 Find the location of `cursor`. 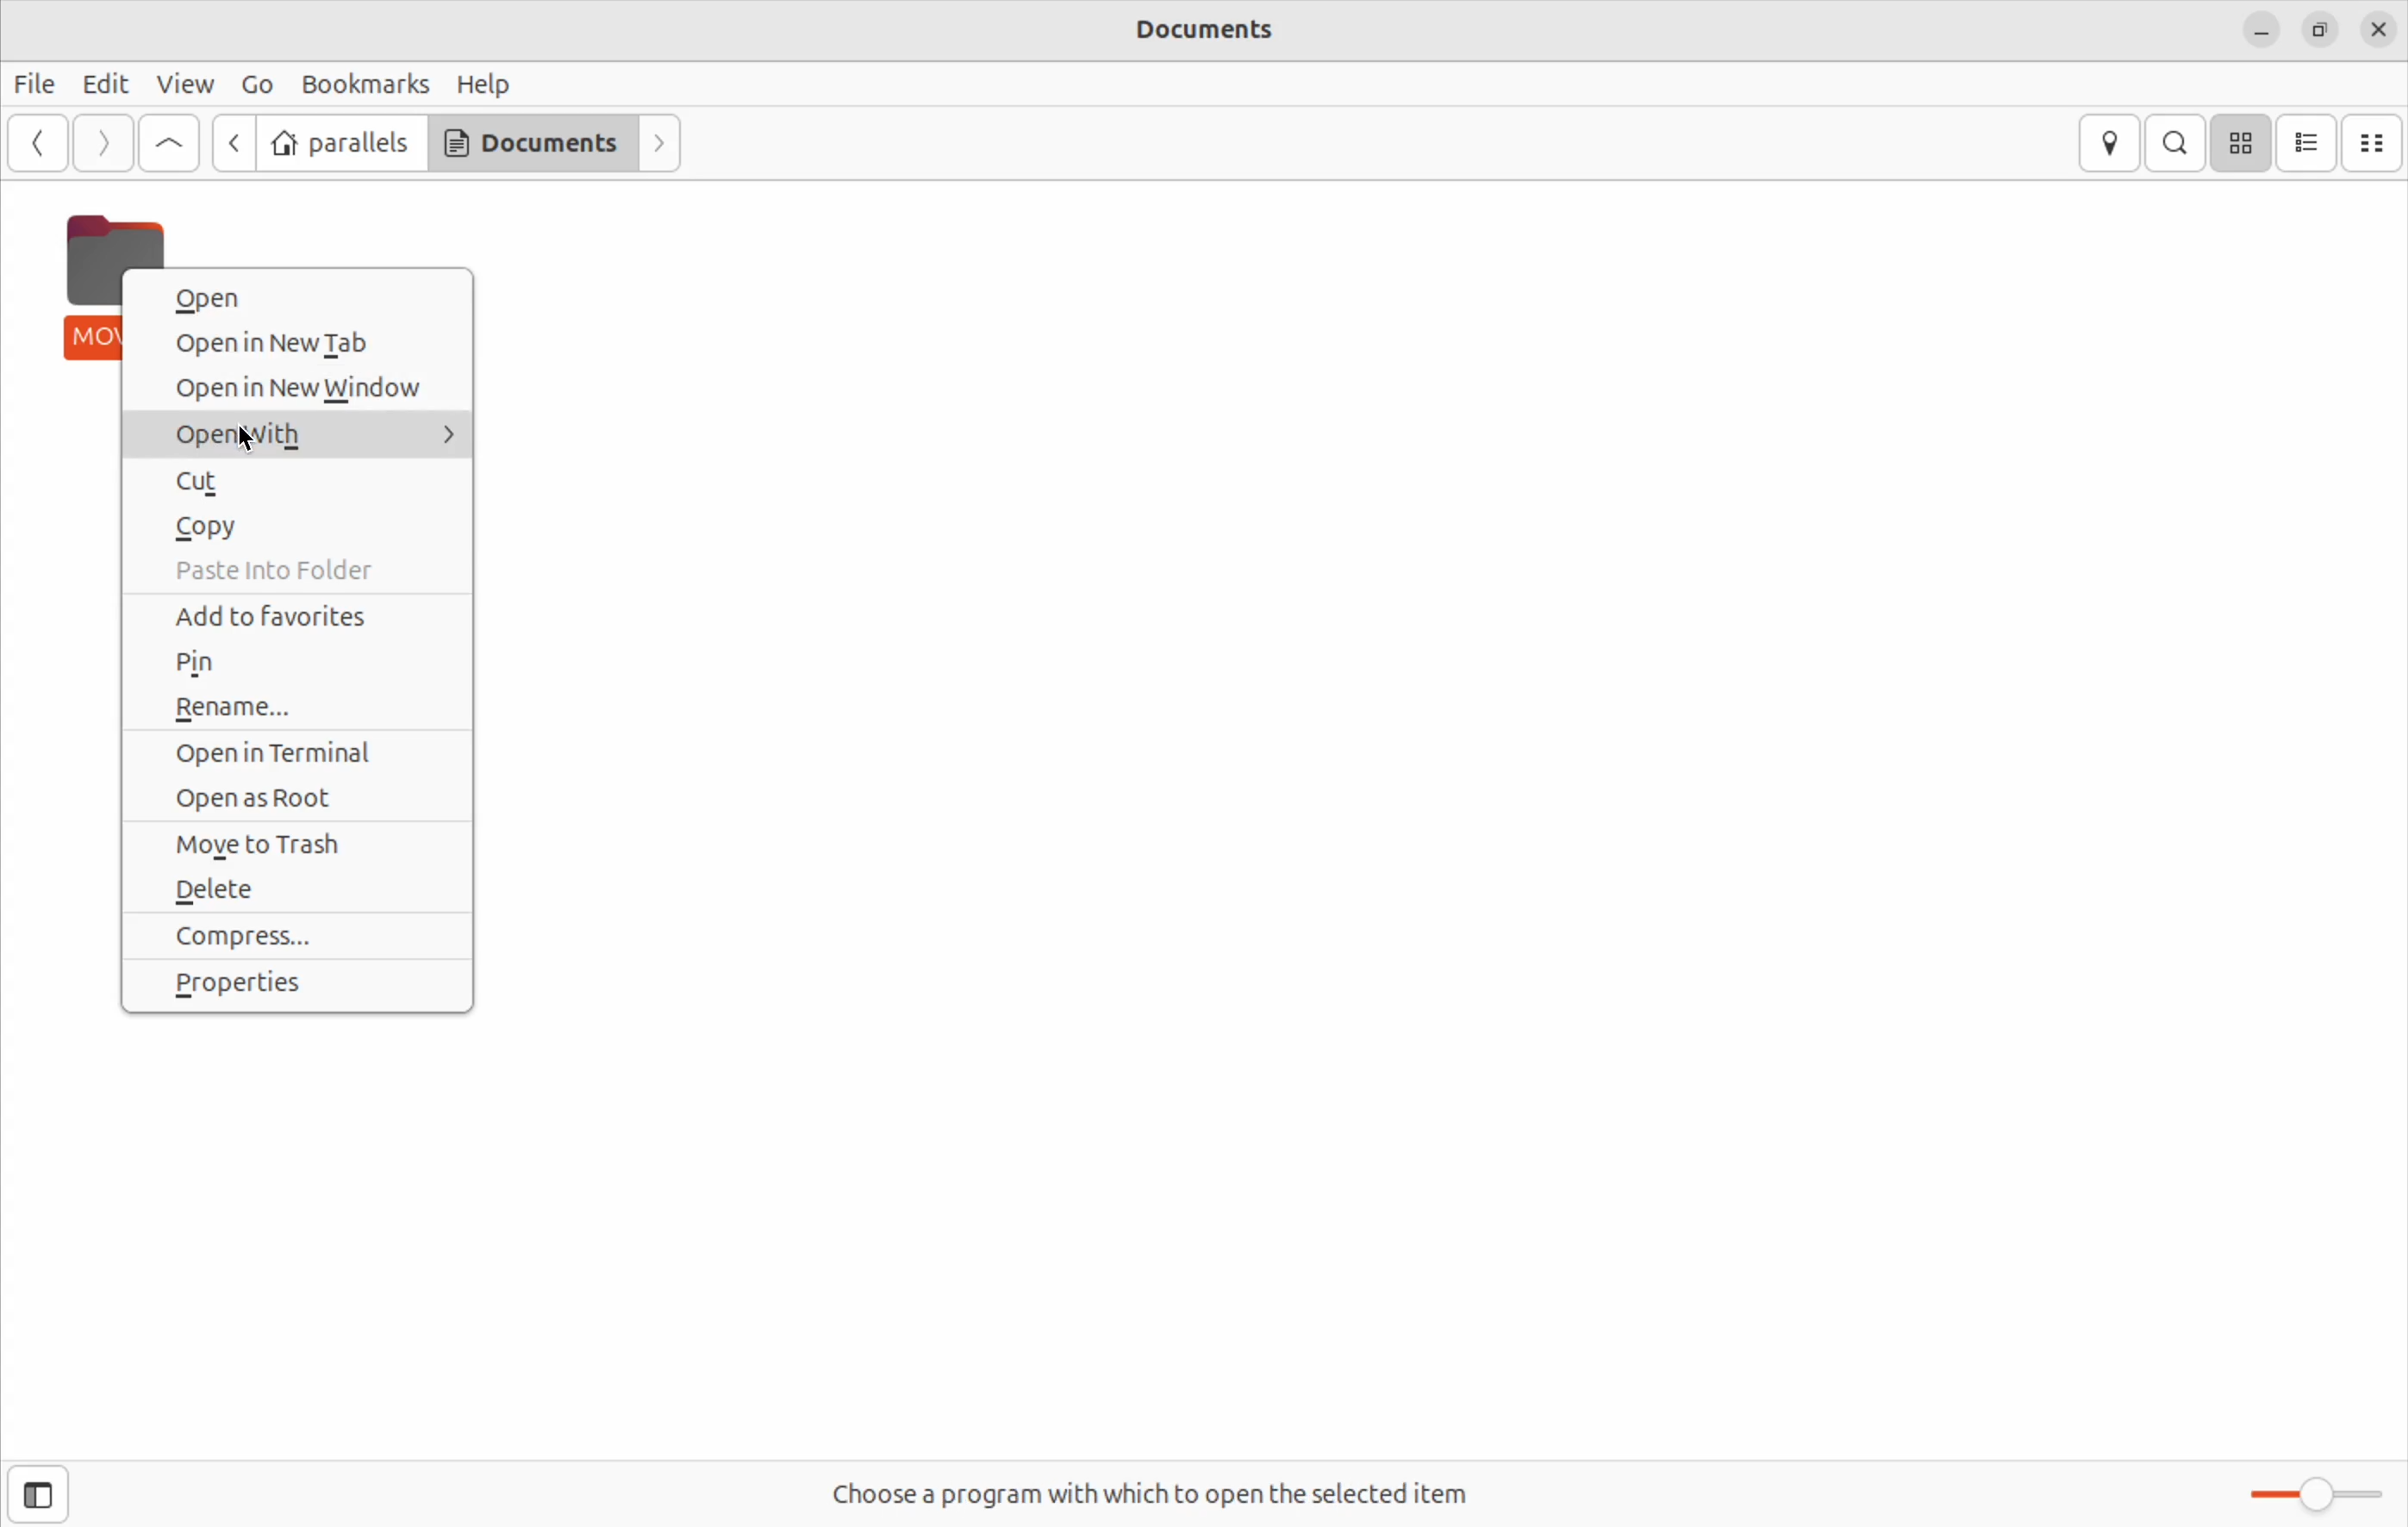

cursor is located at coordinates (251, 441).